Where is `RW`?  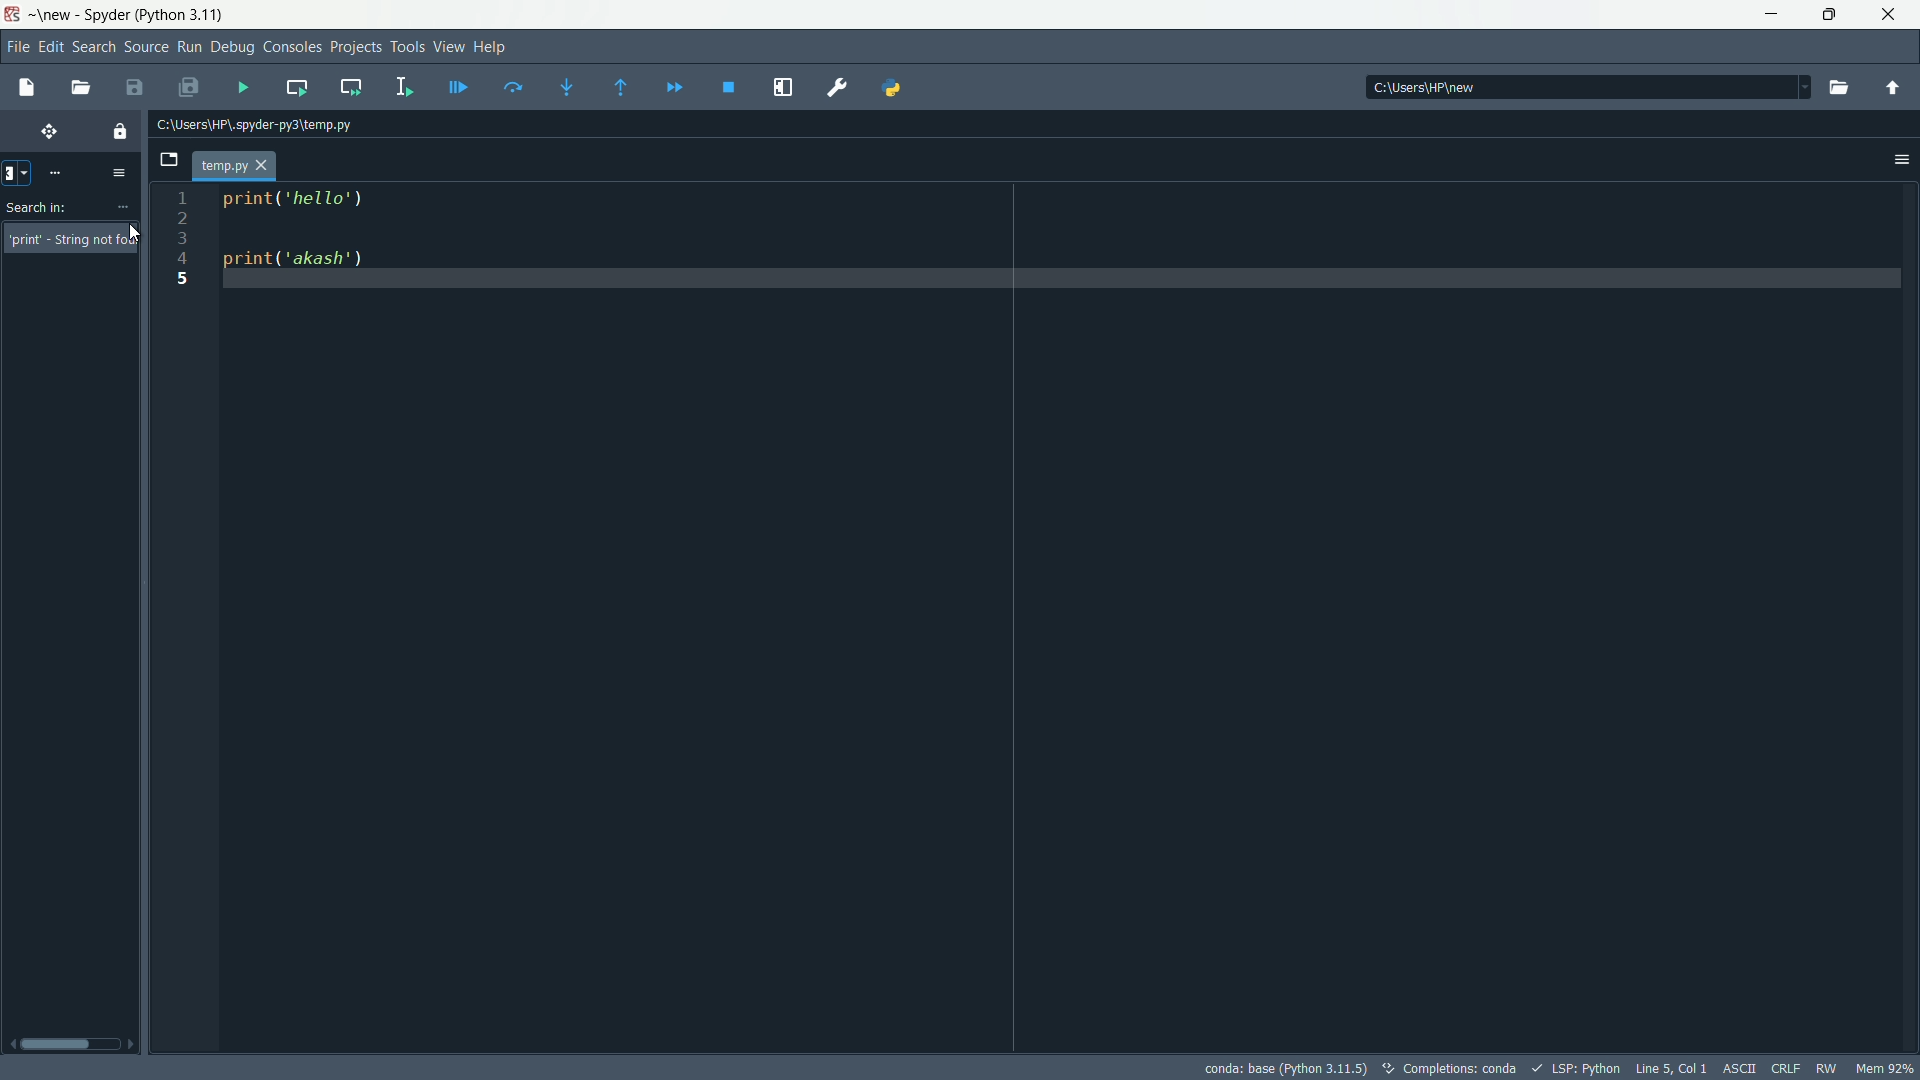 RW is located at coordinates (1827, 1067).